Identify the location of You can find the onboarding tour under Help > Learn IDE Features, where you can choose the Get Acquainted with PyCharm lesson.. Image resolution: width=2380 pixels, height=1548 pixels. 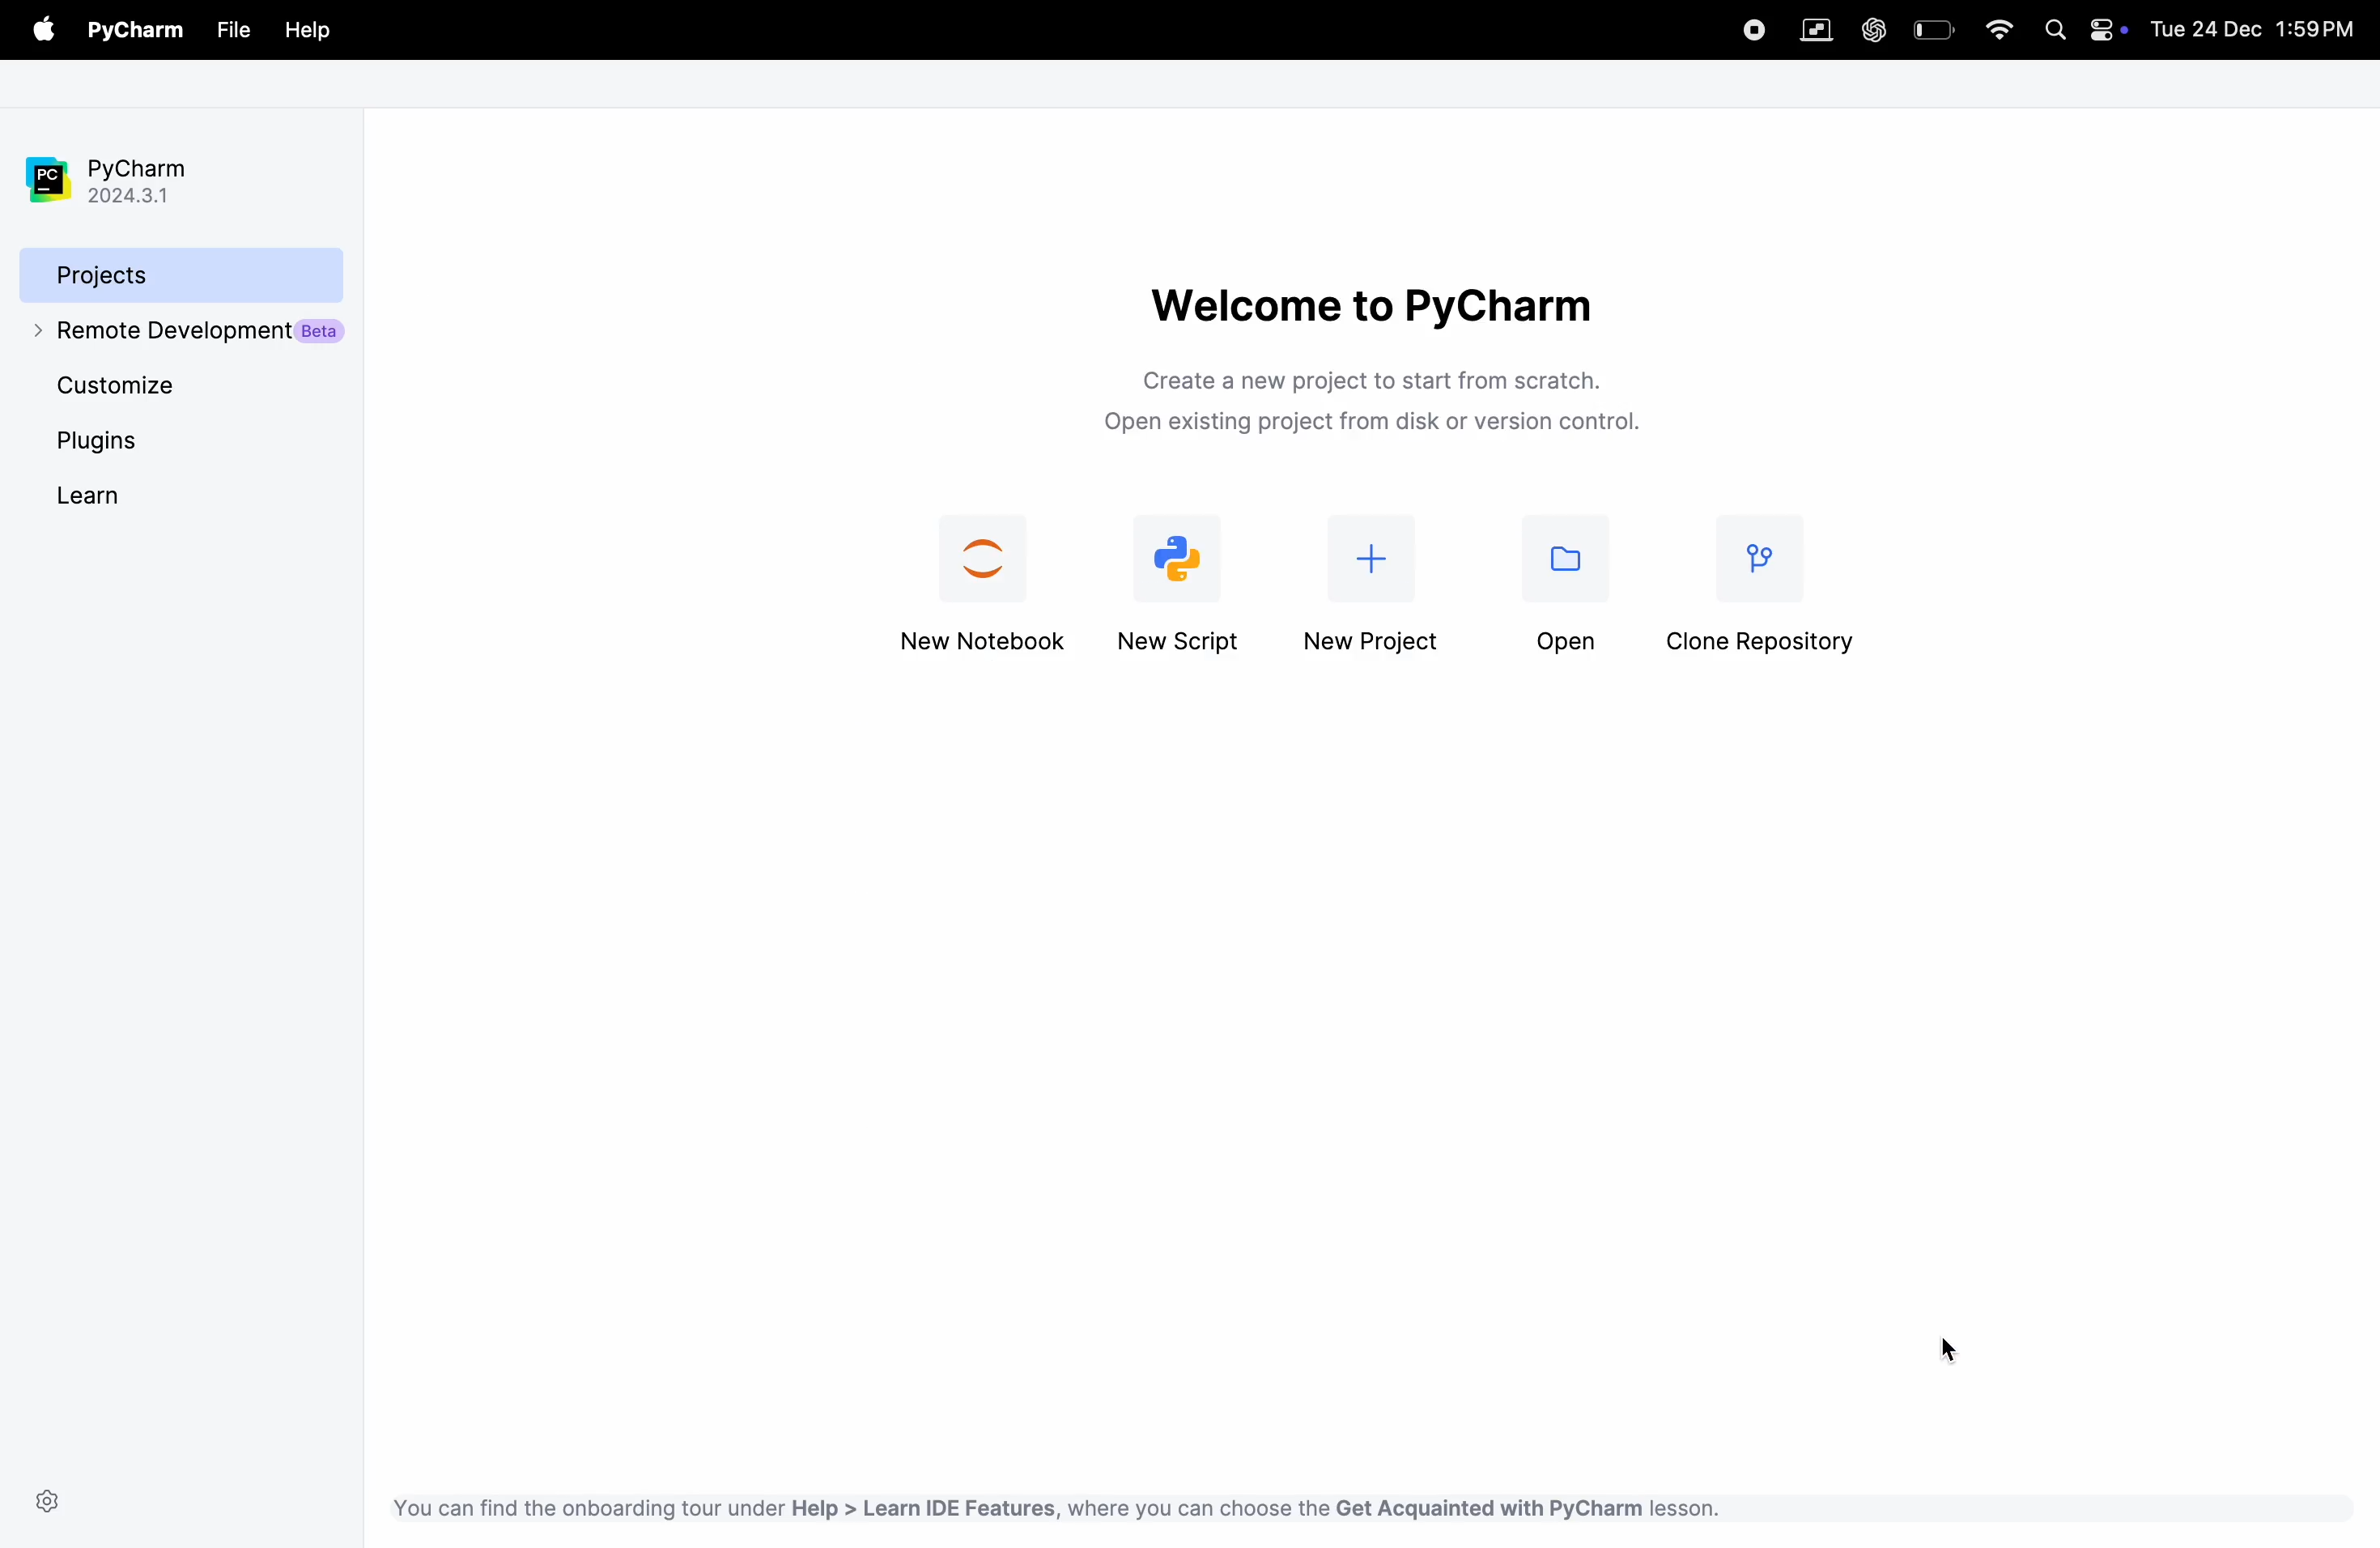
(1058, 1505).